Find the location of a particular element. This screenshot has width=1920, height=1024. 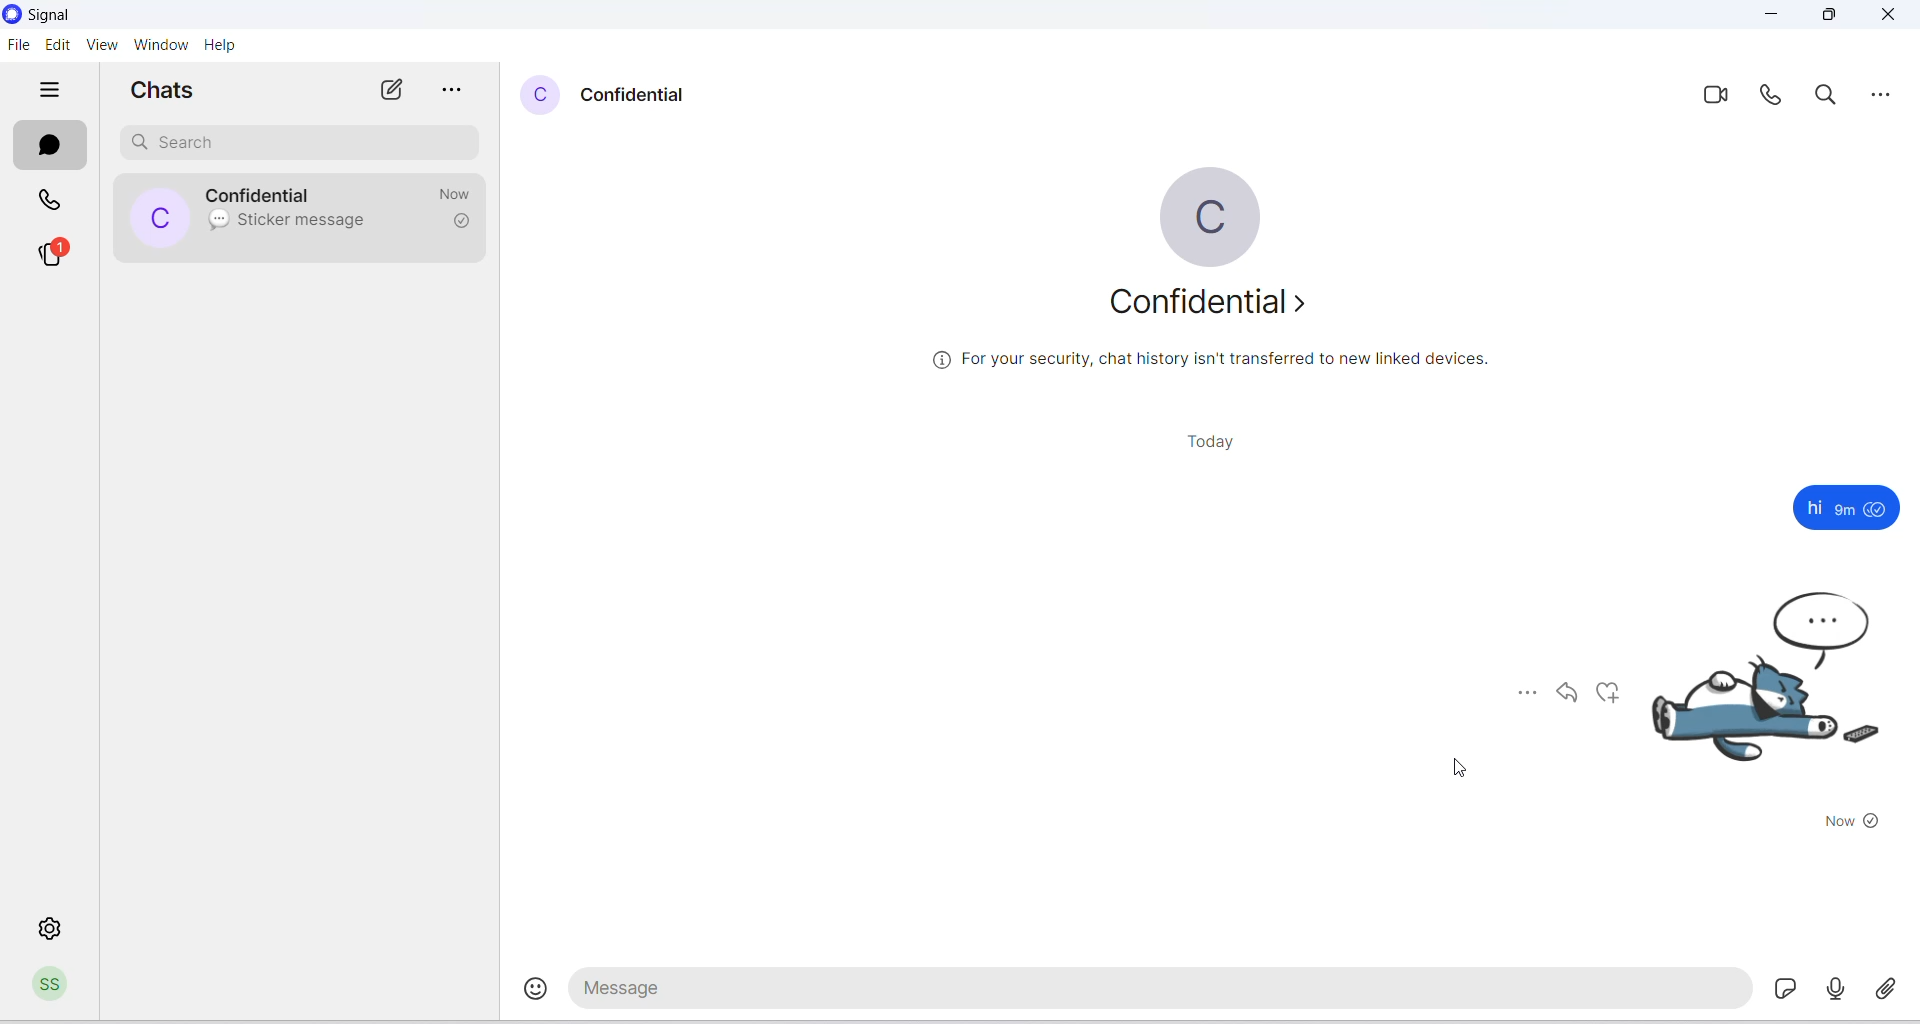

More options is located at coordinates (1888, 95).